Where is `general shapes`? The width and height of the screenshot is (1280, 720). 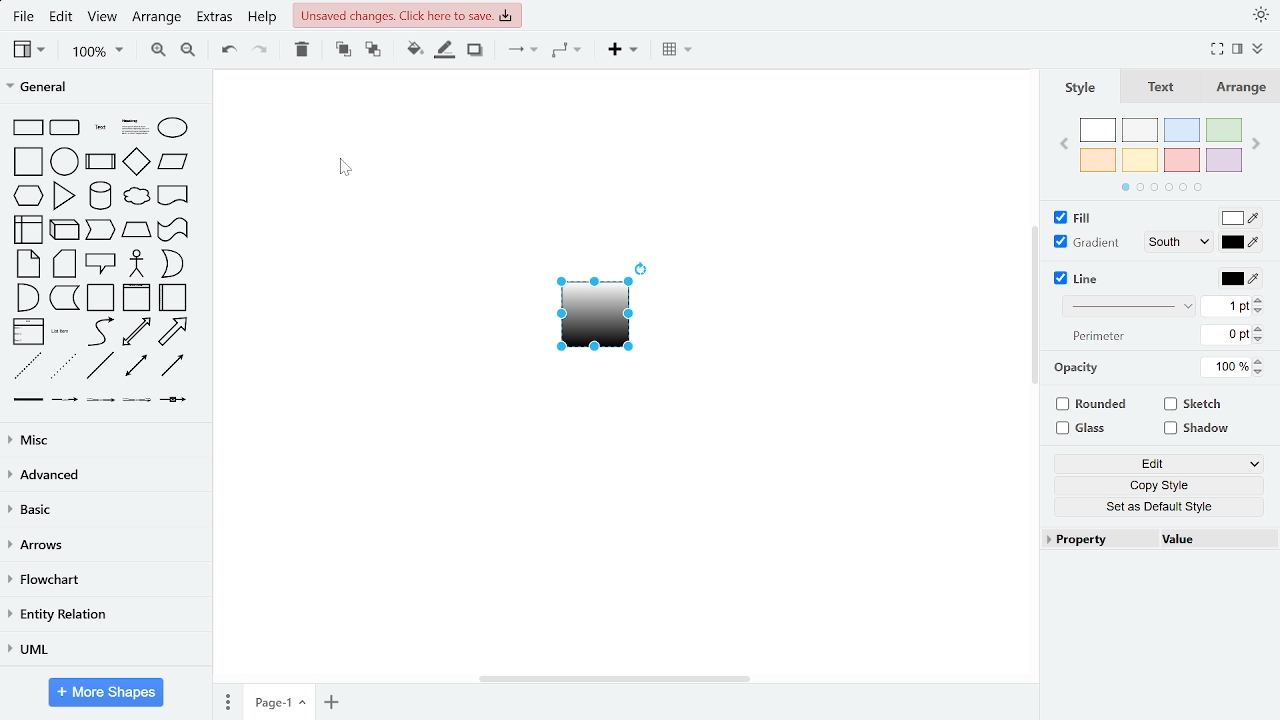 general shapes is located at coordinates (172, 331).